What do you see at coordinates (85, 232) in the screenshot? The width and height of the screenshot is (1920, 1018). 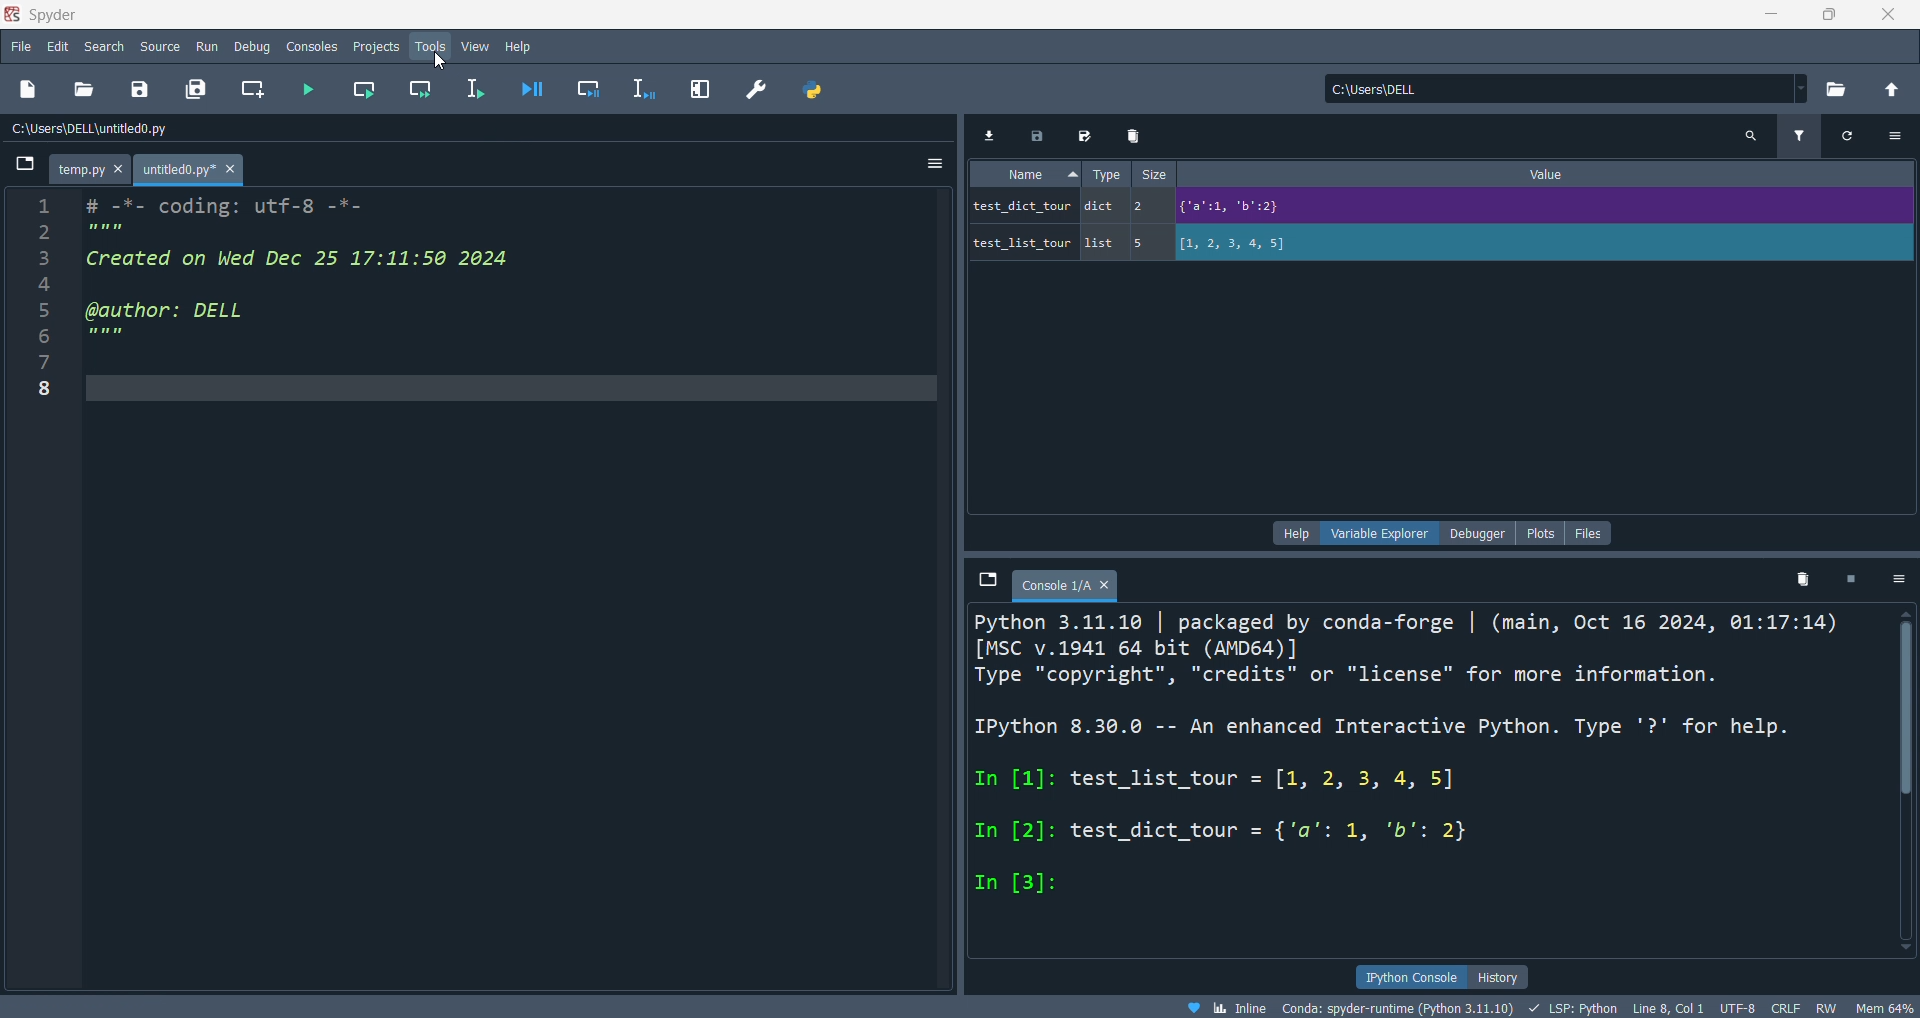 I see `2 ''''''` at bounding box center [85, 232].